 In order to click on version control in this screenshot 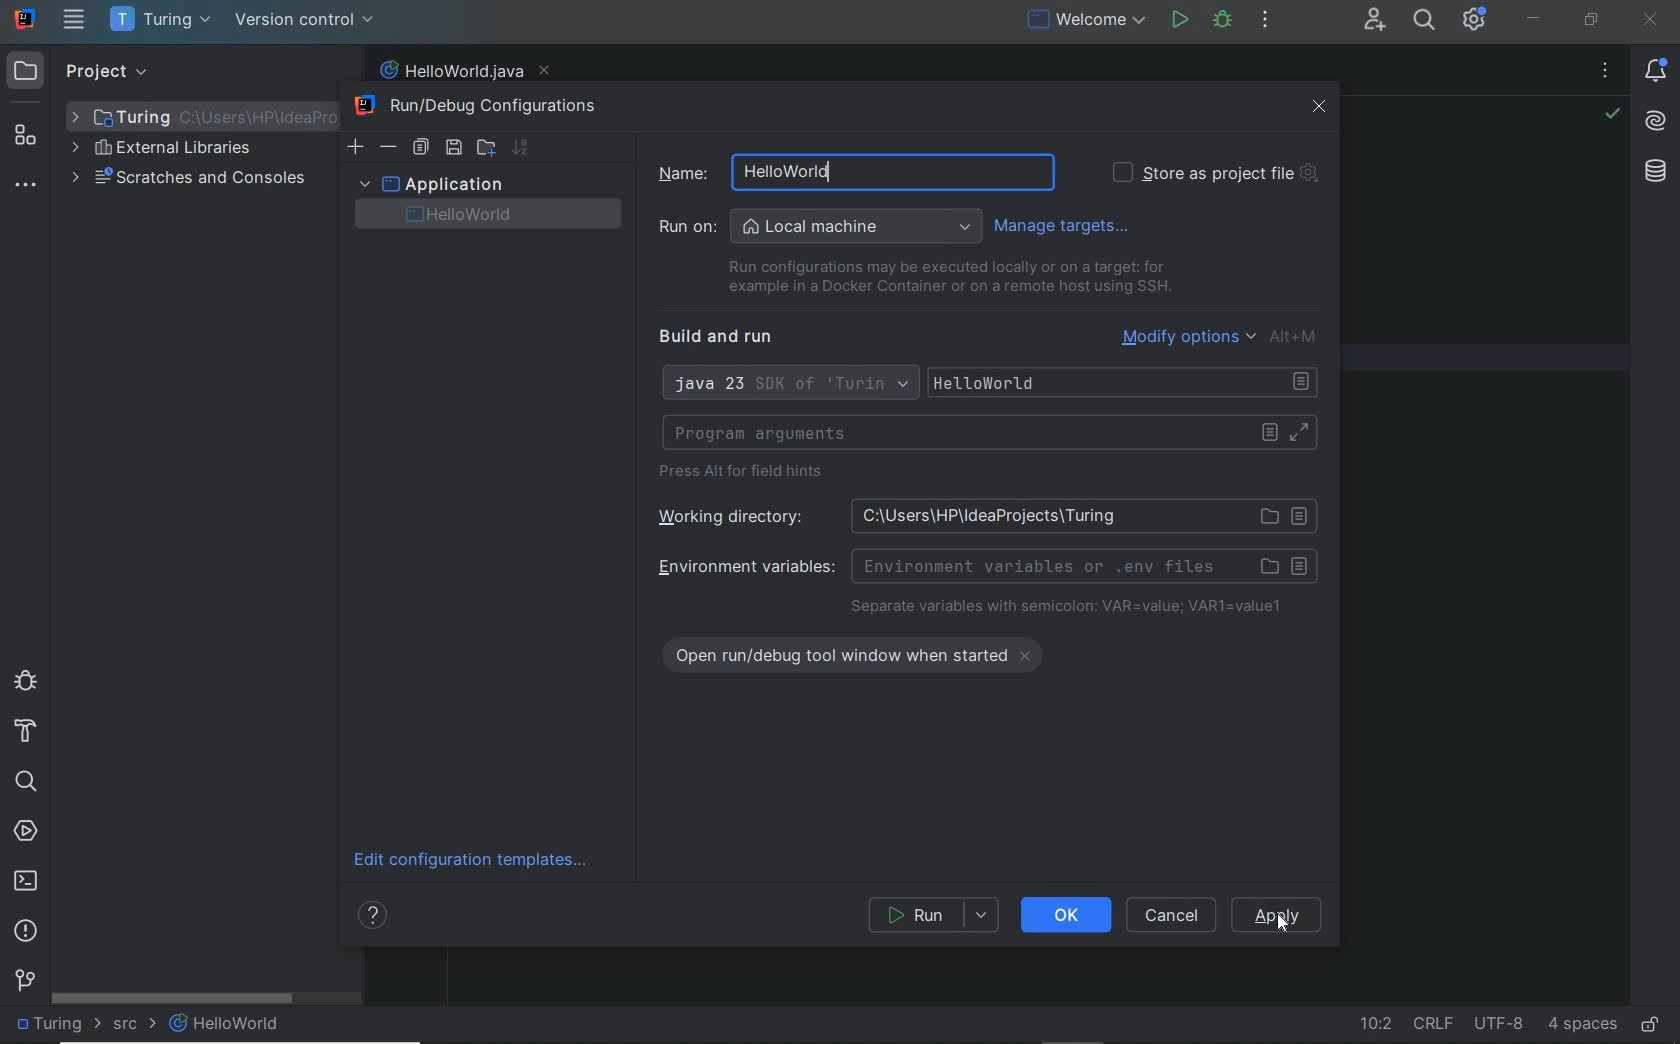, I will do `click(305, 20)`.